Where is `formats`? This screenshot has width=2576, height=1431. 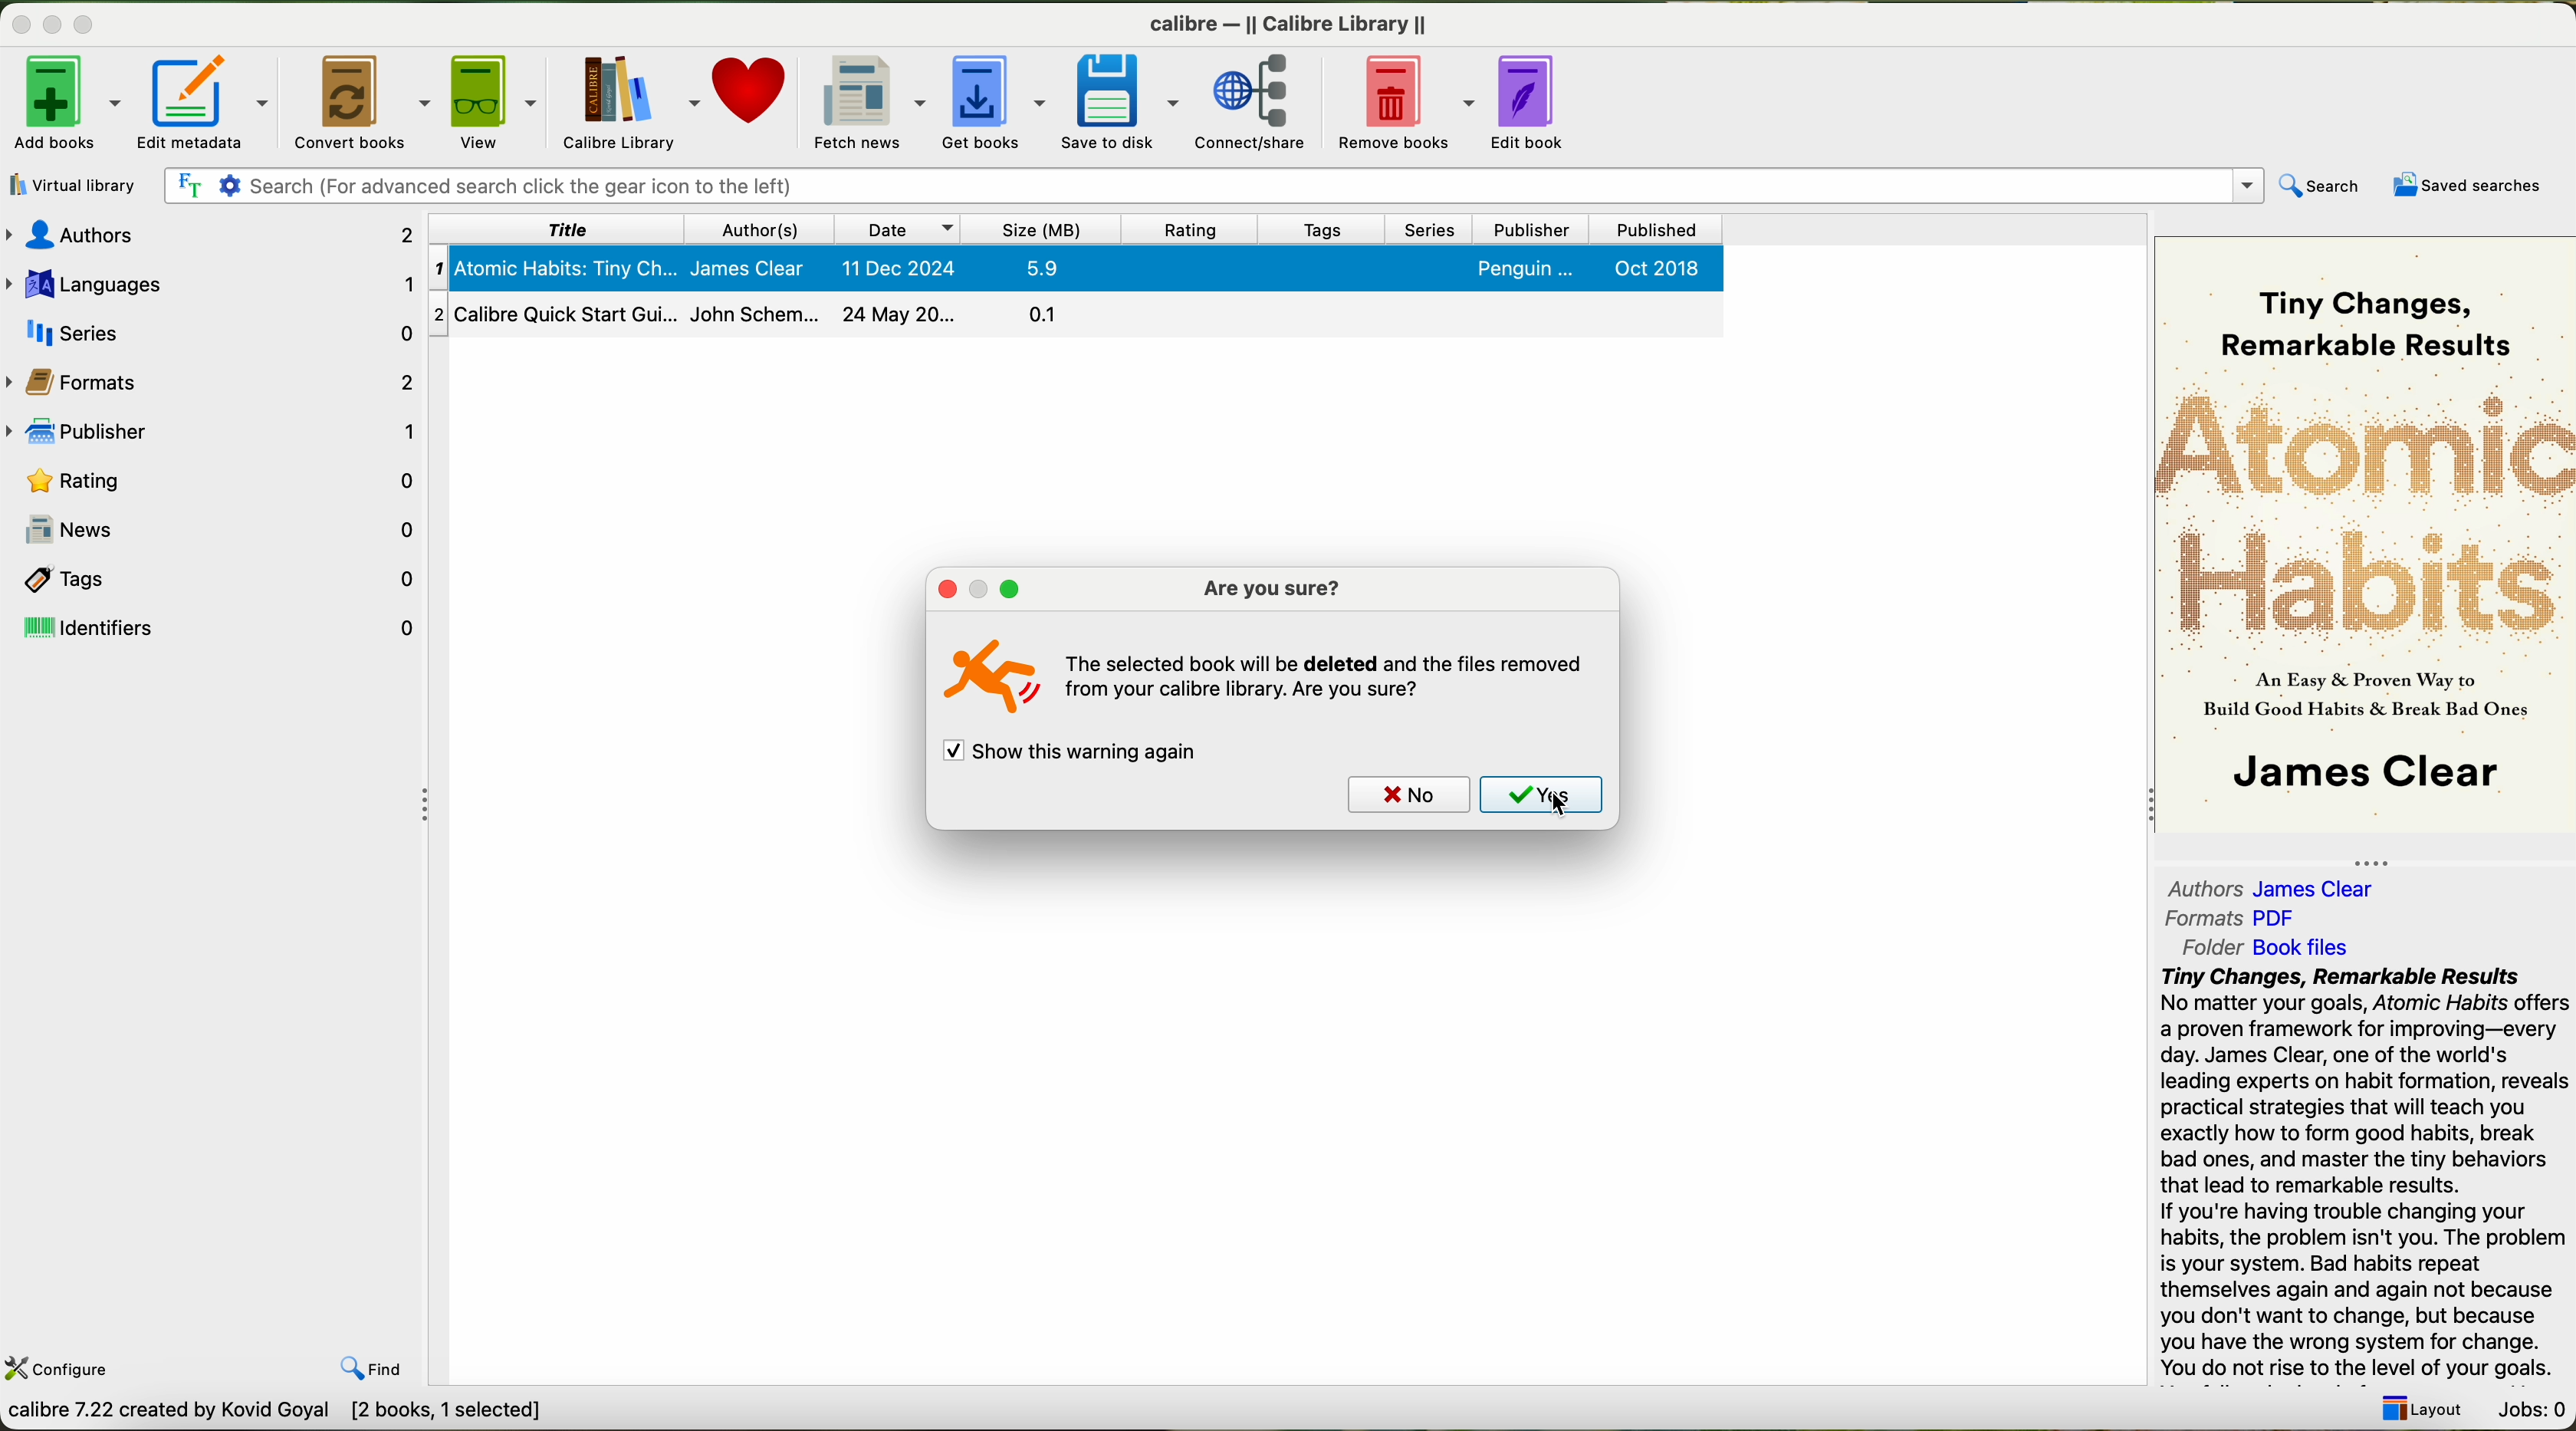
formats is located at coordinates (219, 379).